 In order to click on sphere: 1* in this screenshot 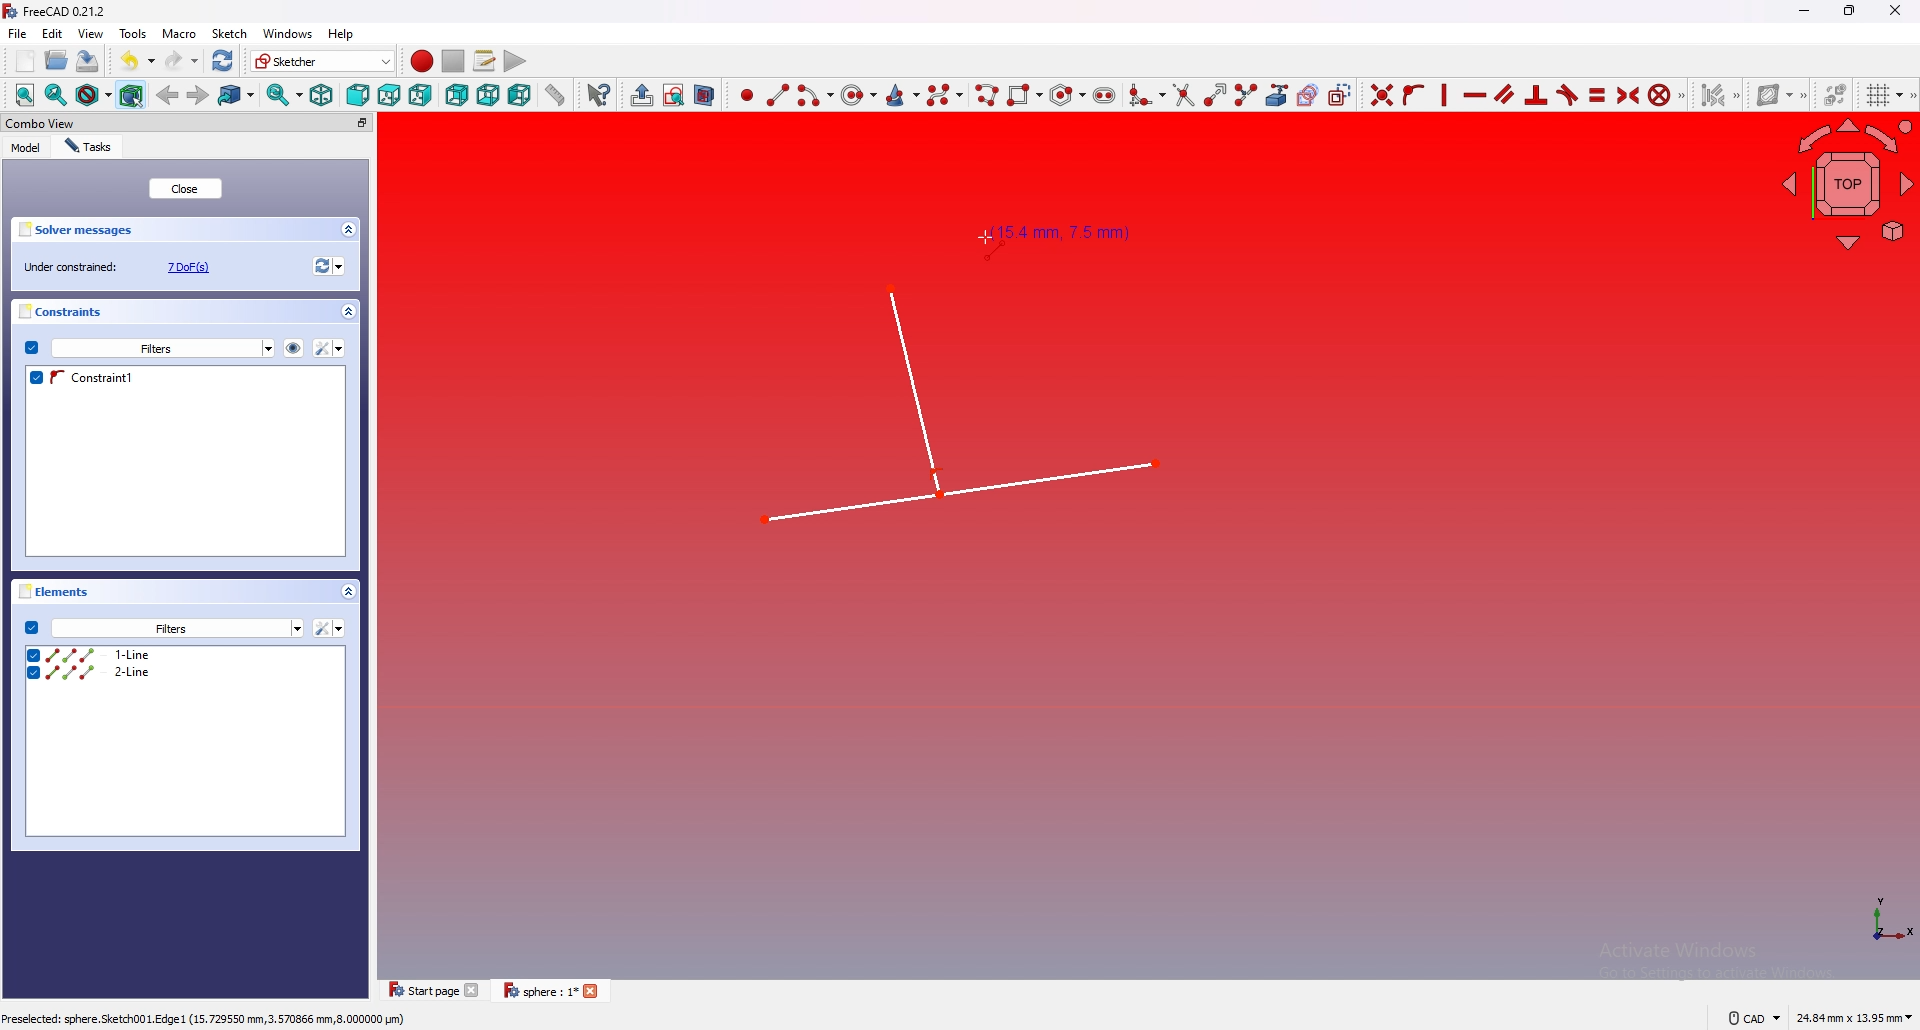, I will do `click(555, 991)`.